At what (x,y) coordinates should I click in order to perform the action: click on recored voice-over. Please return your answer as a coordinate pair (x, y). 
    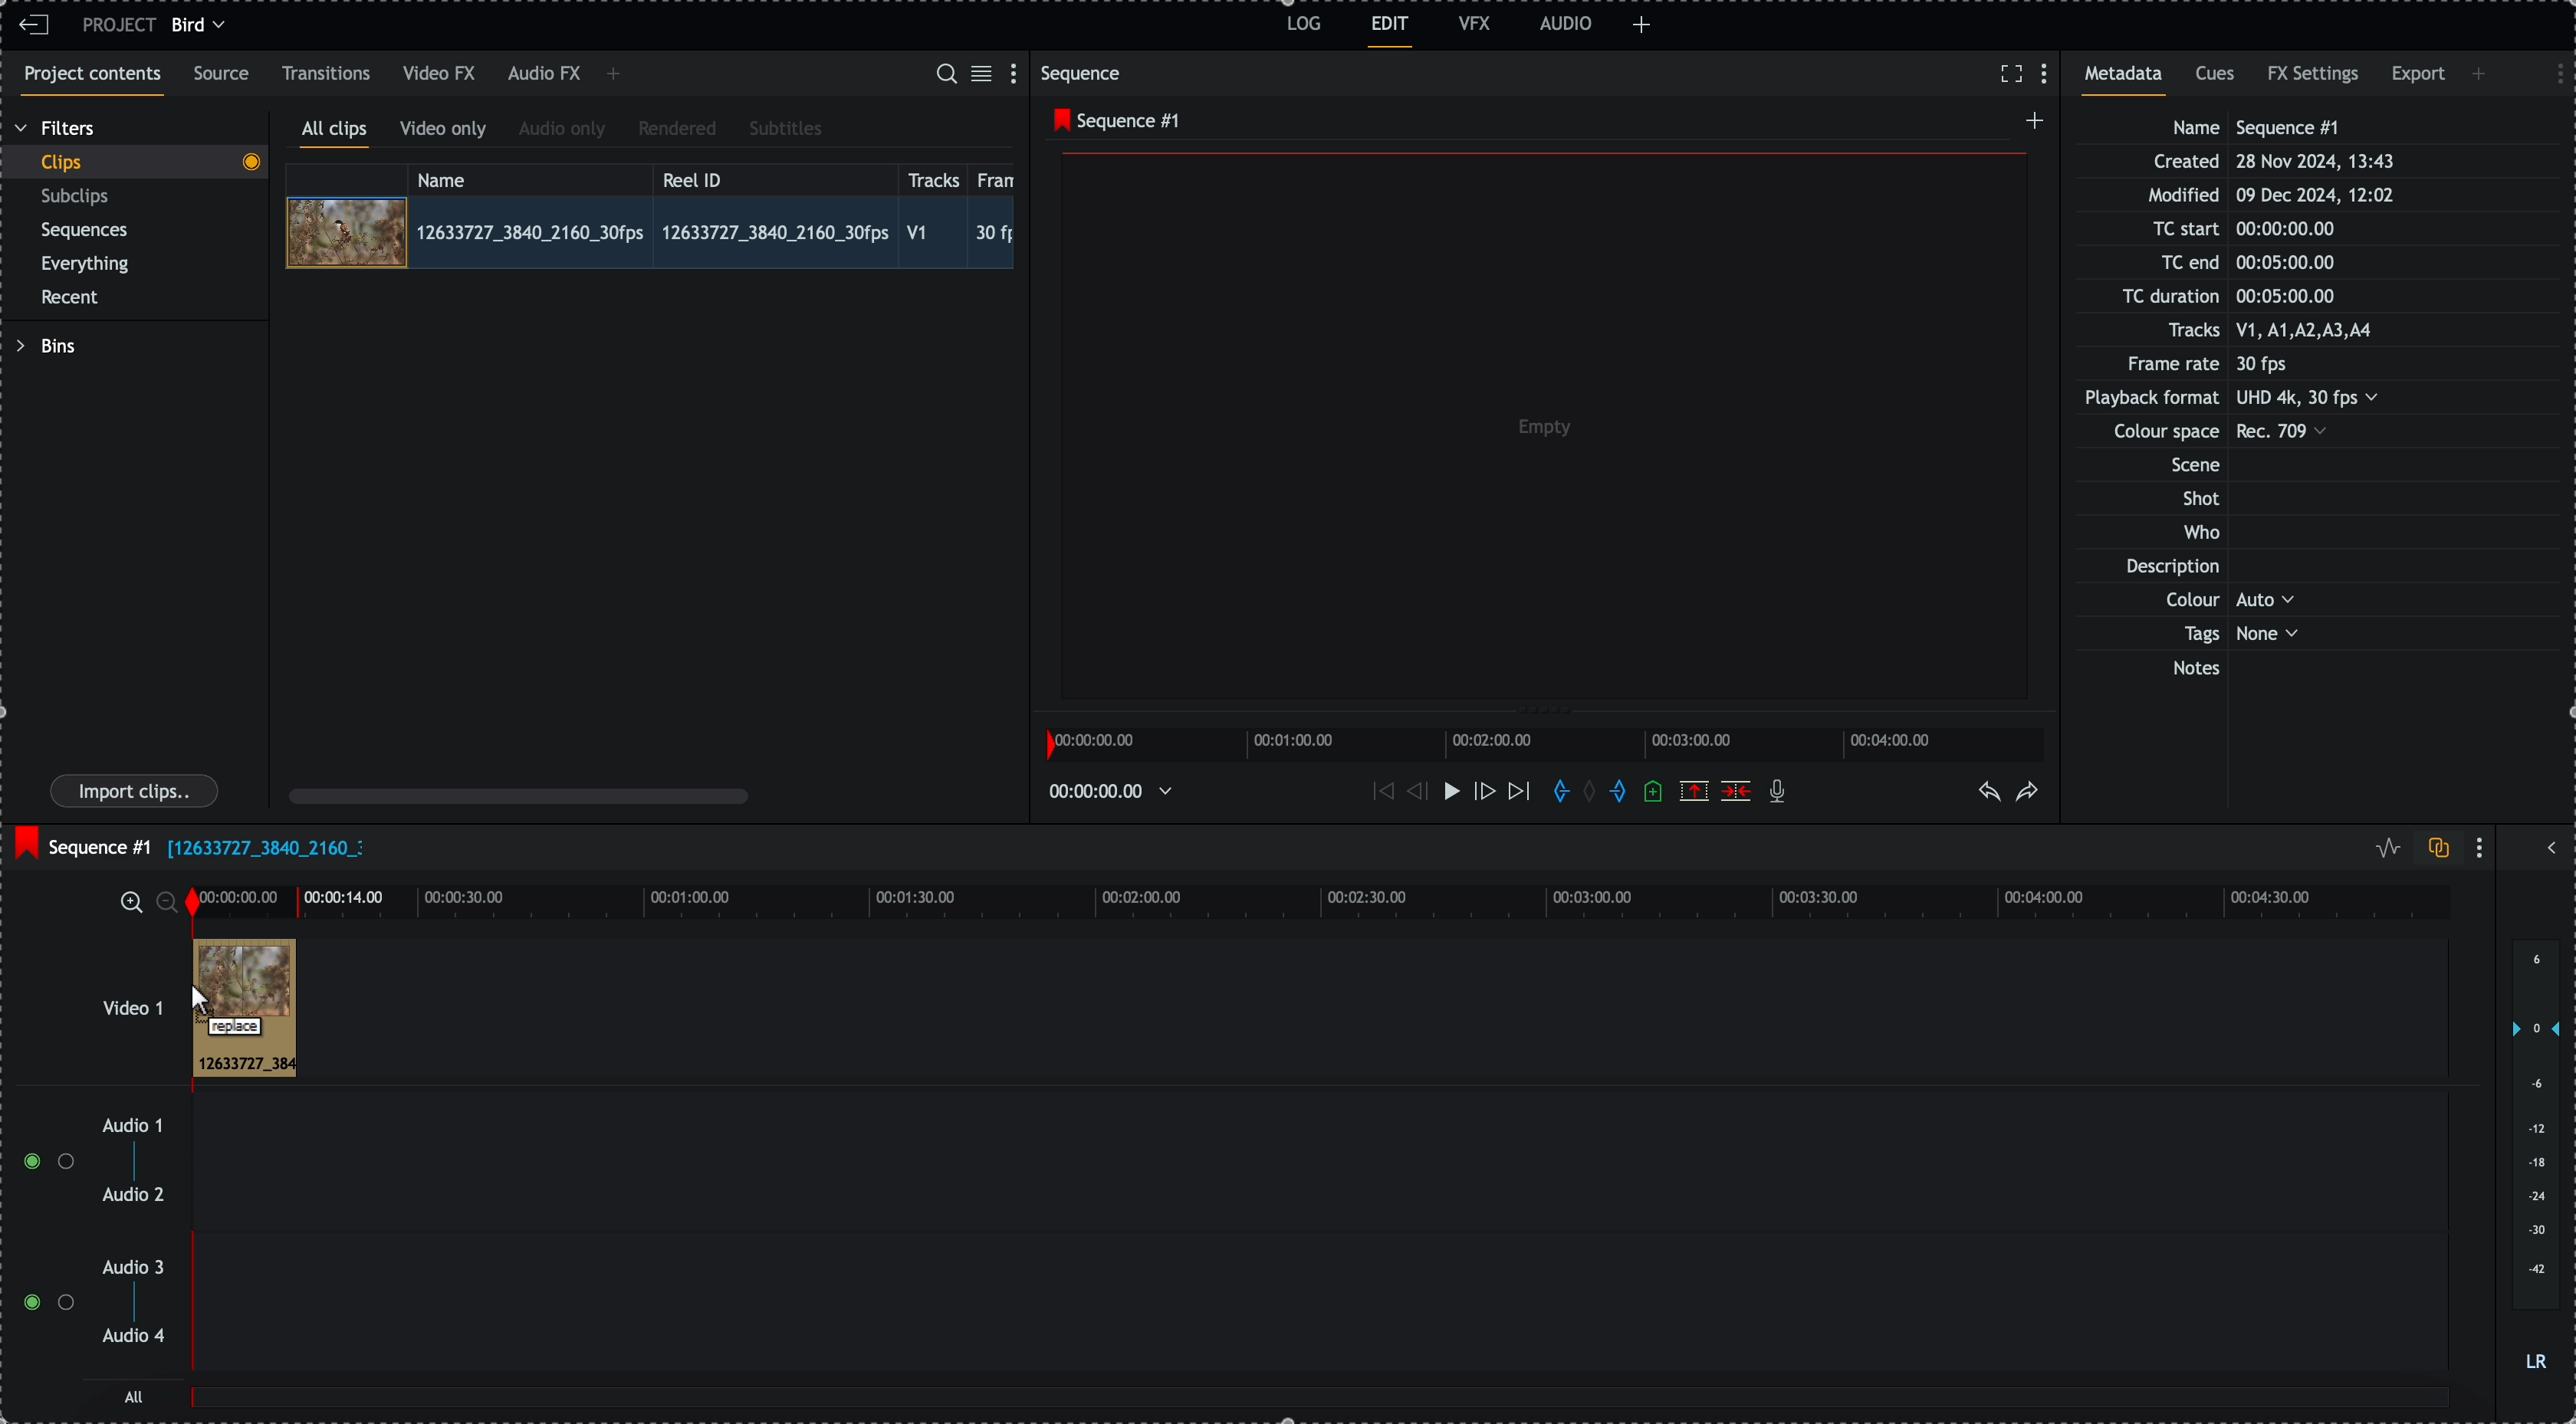
    Looking at the image, I should click on (1781, 793).